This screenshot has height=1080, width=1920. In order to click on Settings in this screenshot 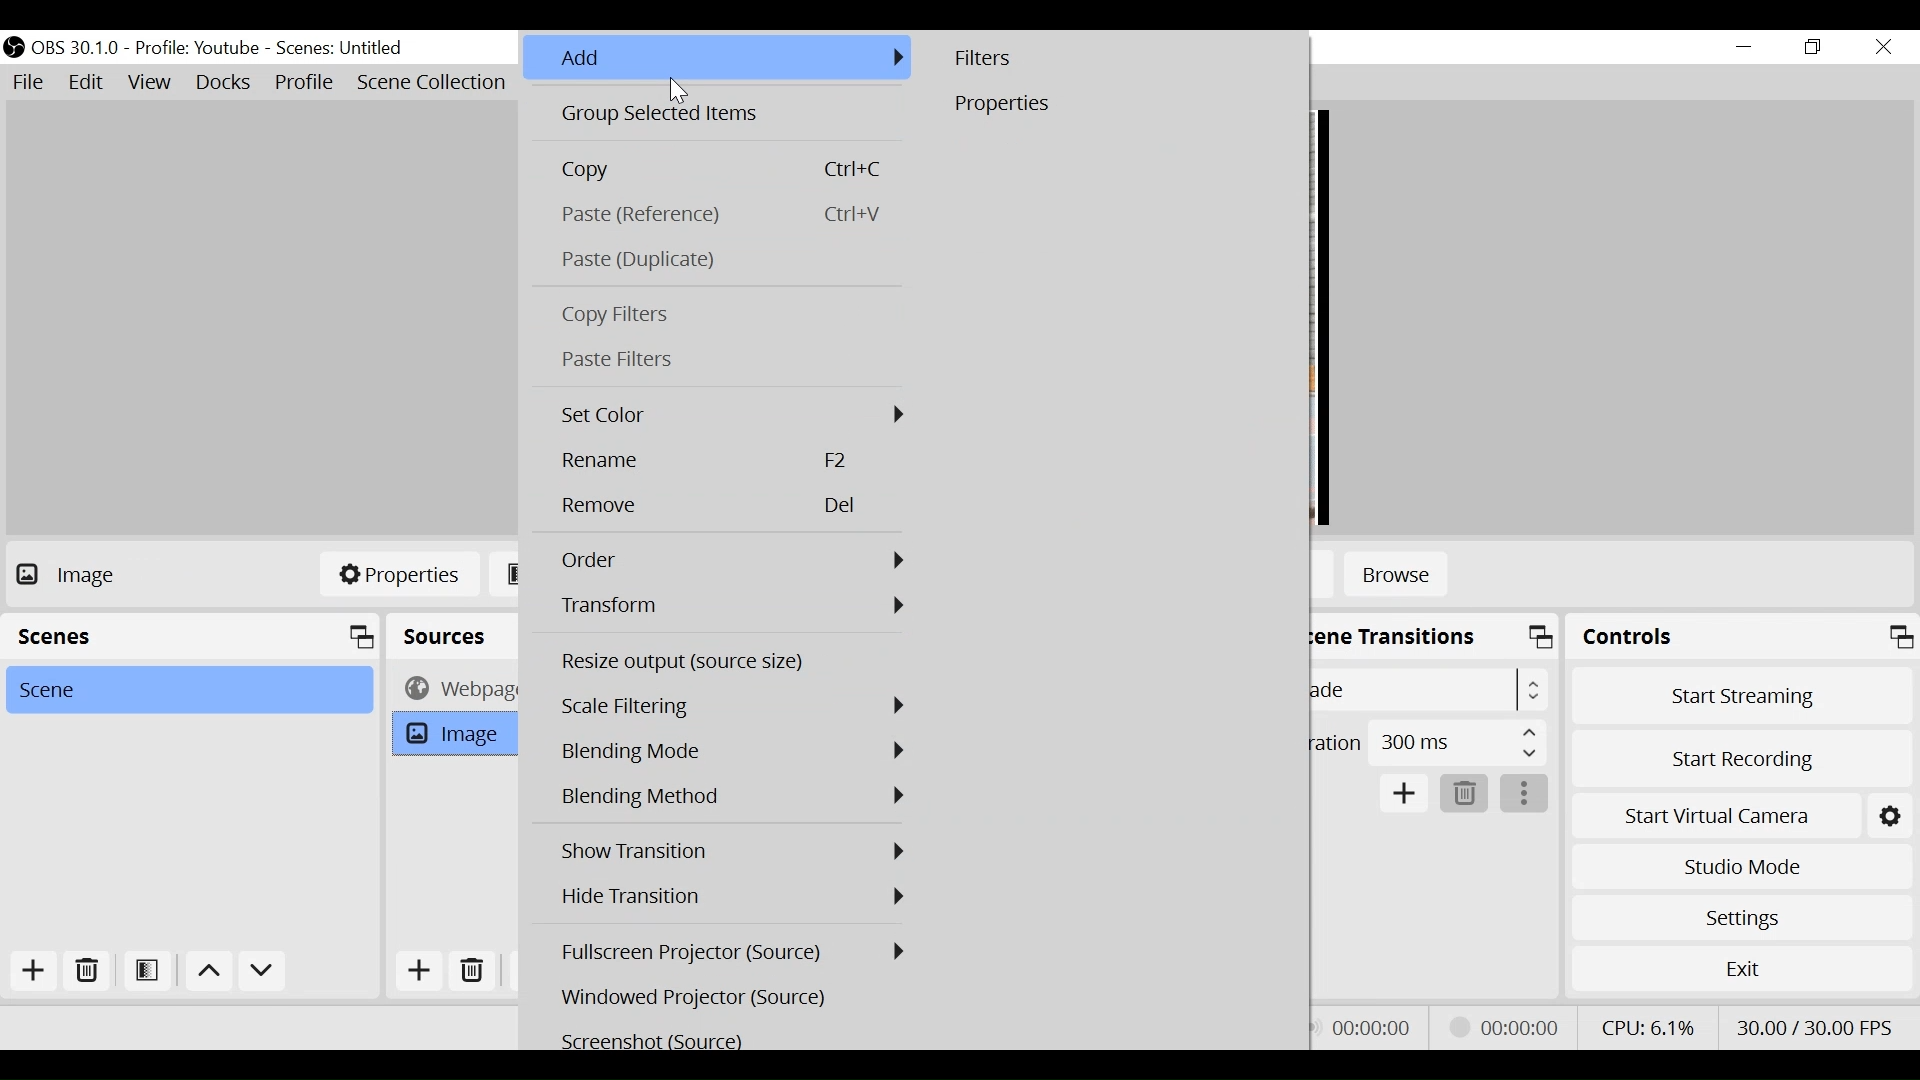, I will do `click(1889, 817)`.